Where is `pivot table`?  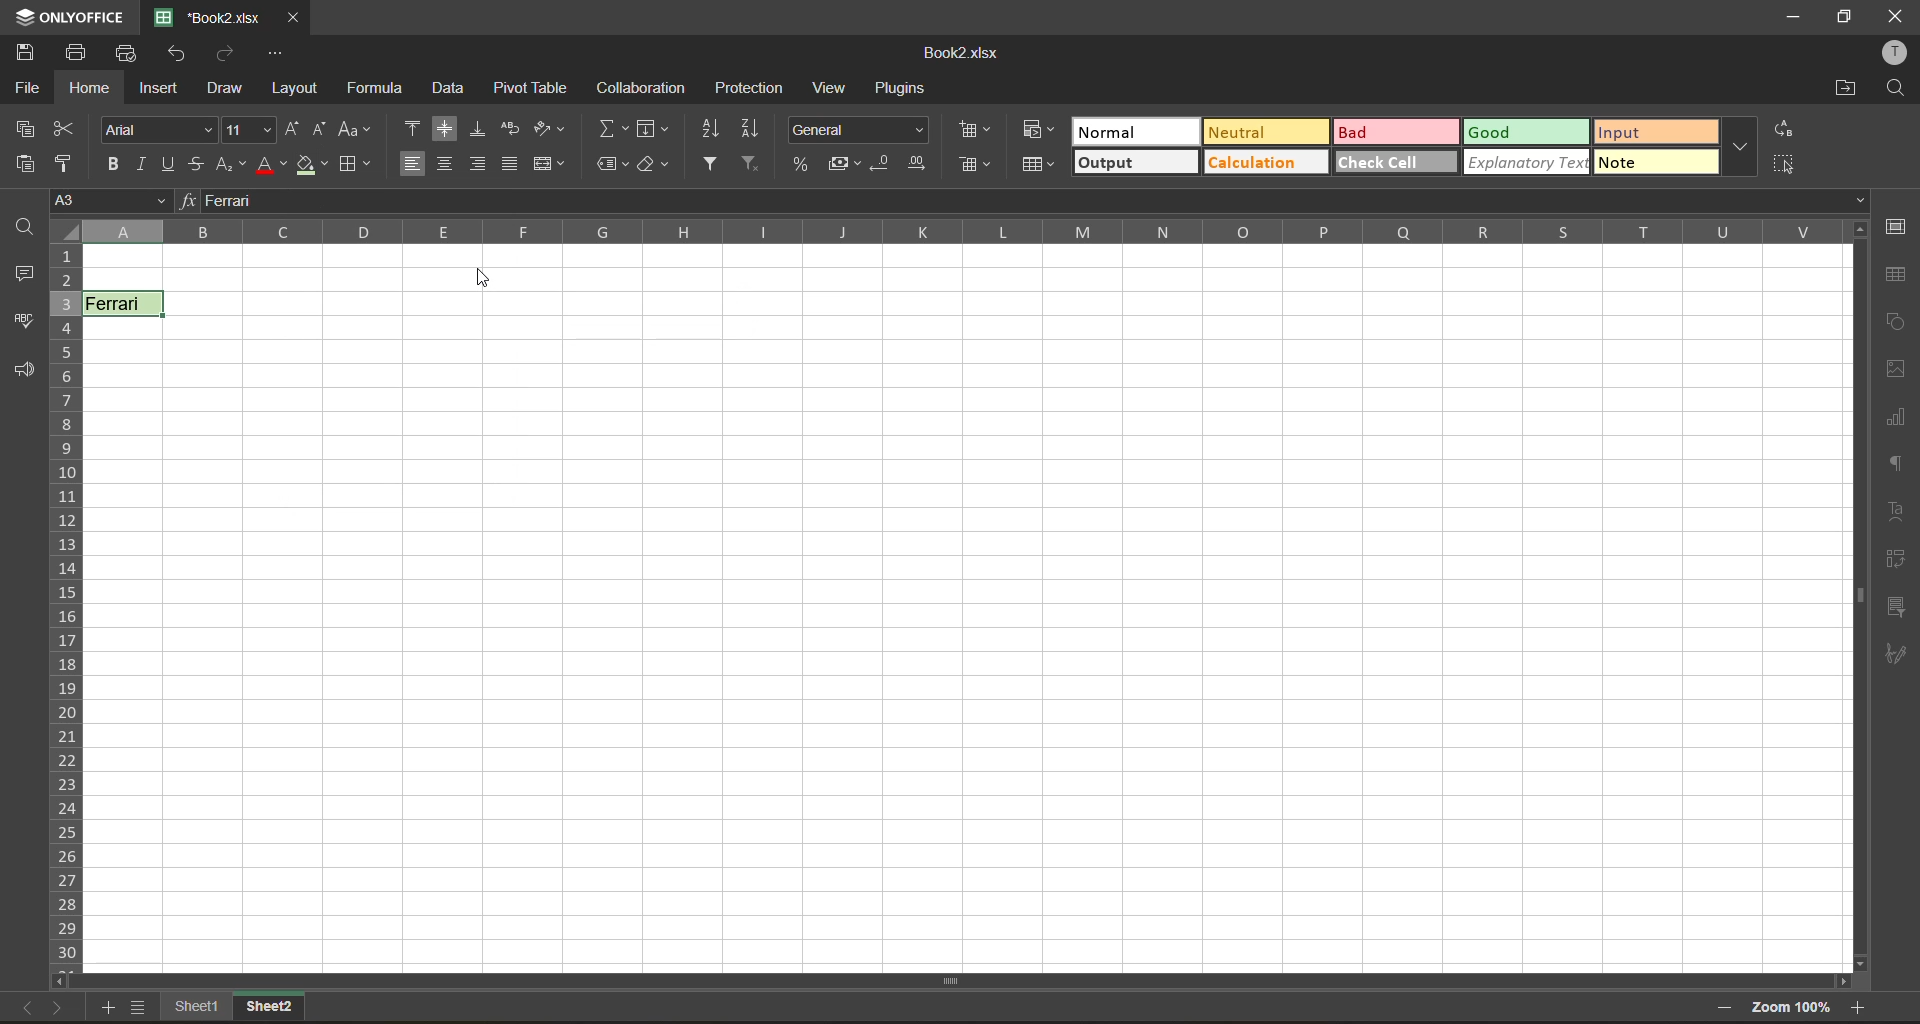
pivot table is located at coordinates (1898, 562).